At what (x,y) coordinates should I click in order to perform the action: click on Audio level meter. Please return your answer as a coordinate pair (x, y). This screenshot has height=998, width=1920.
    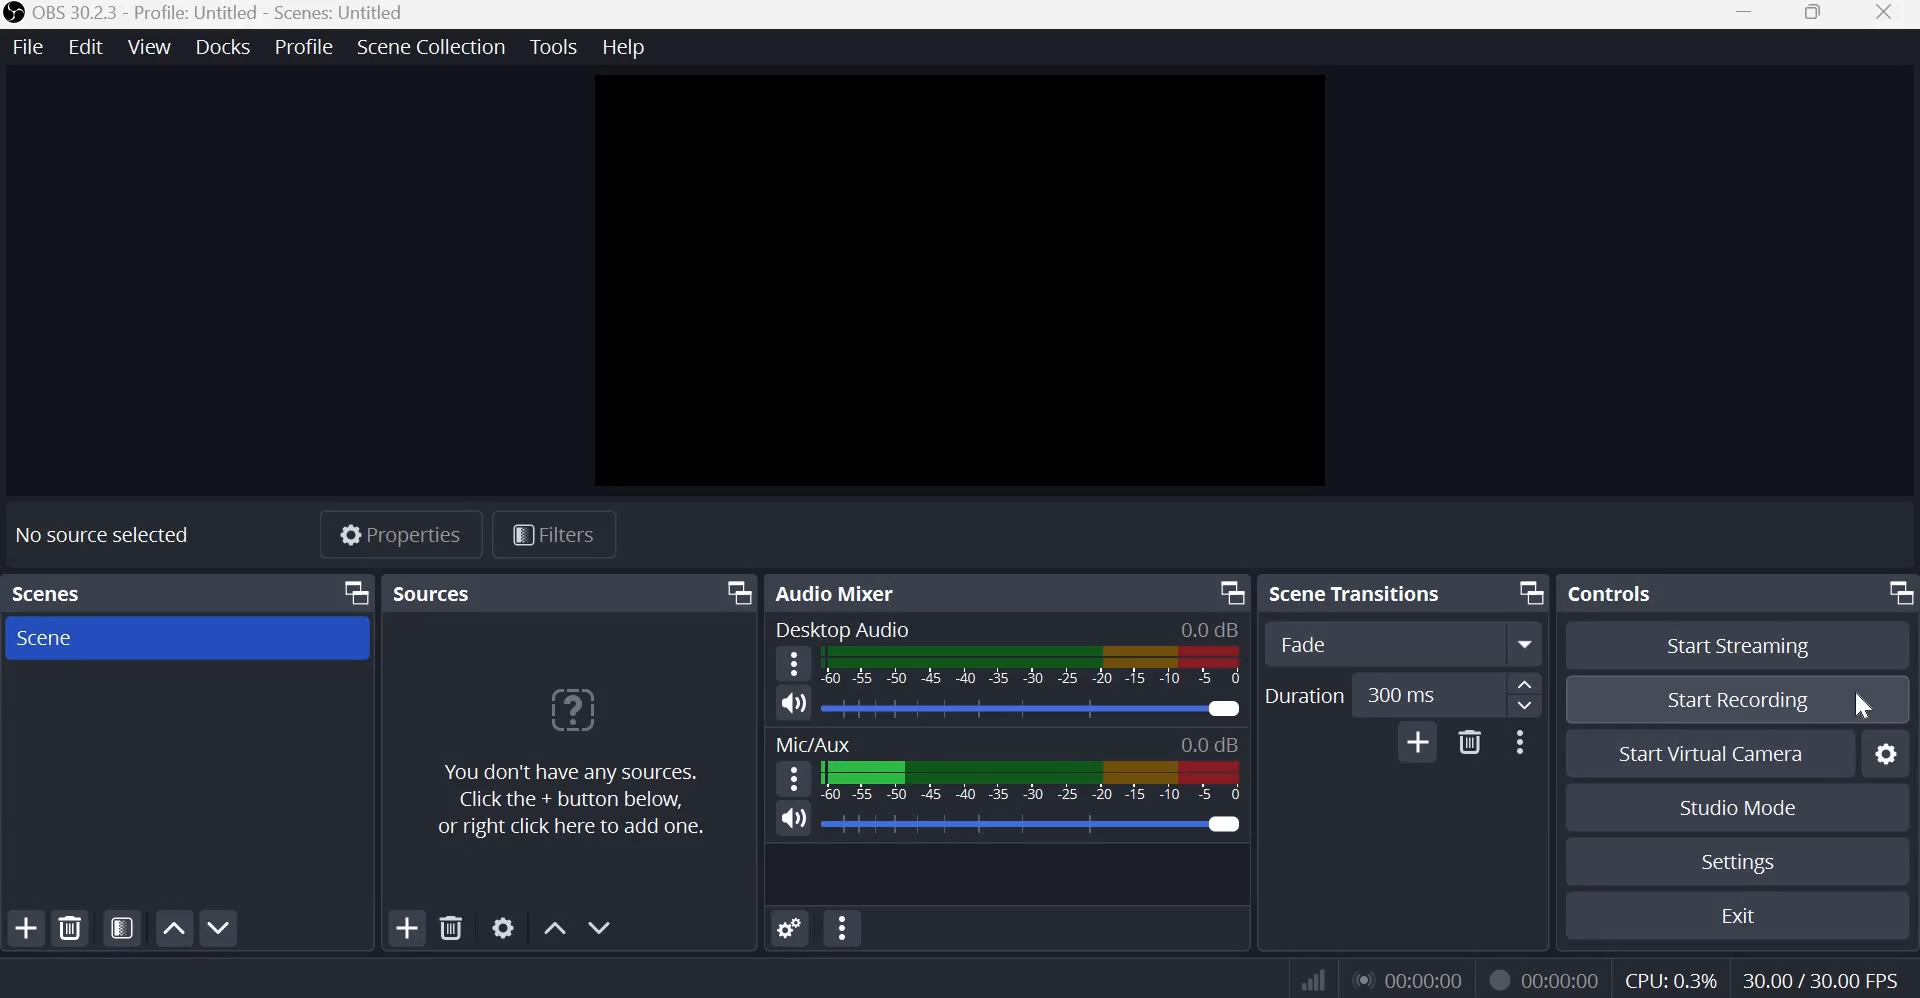
    Looking at the image, I should click on (1007, 710).